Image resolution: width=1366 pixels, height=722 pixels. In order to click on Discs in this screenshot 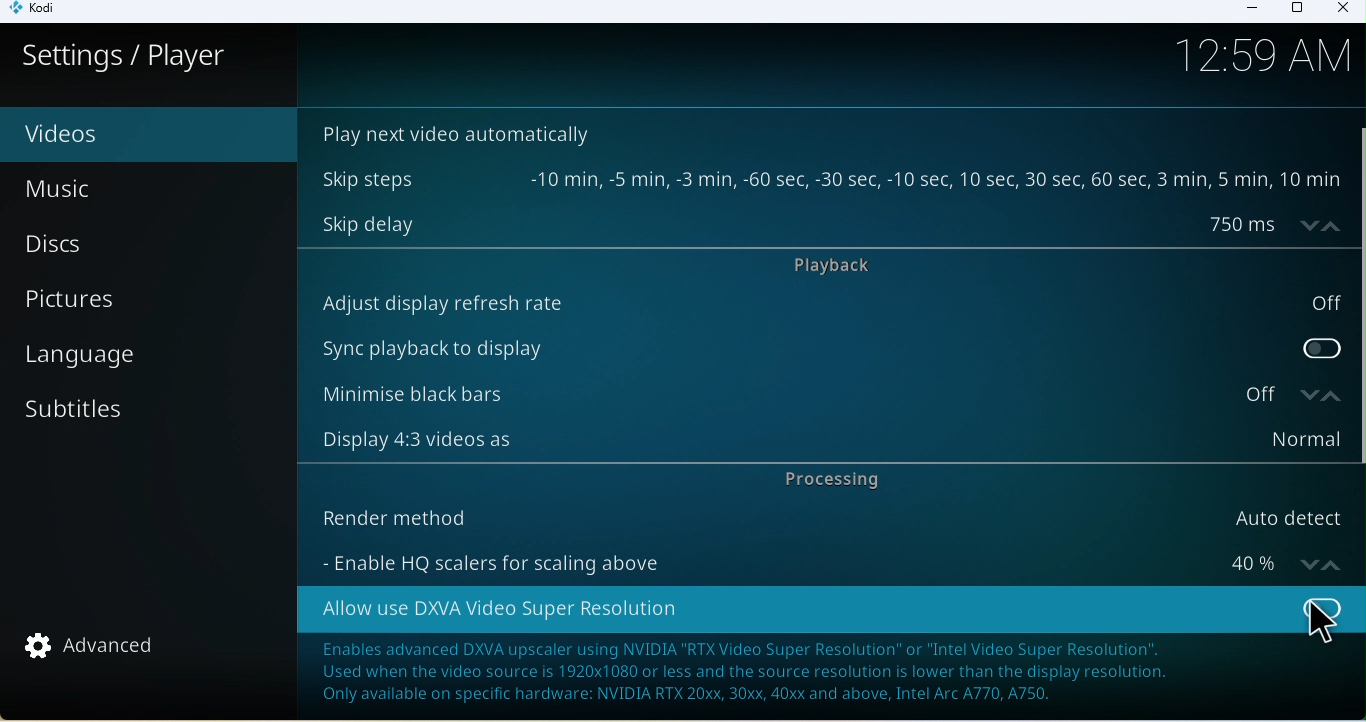, I will do `click(136, 244)`.